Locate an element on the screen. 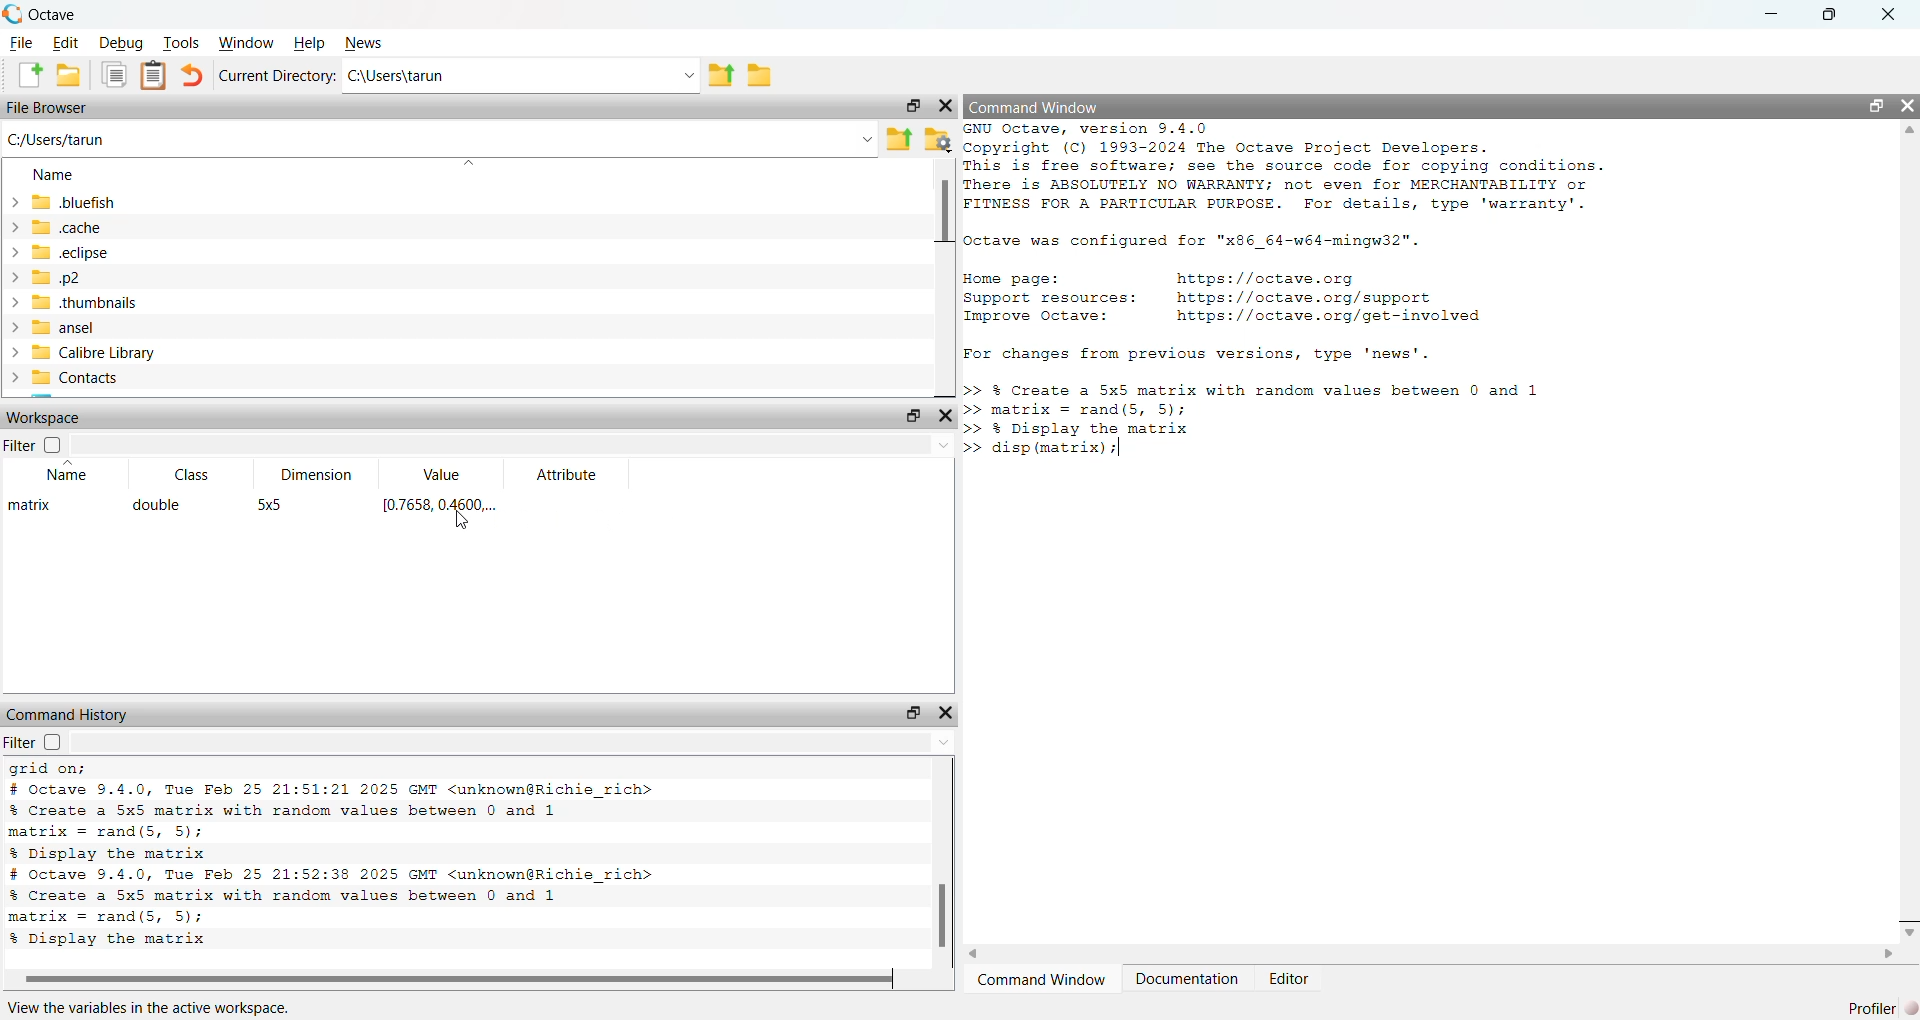 The height and width of the screenshot is (1020, 1920). file is located at coordinates (762, 77).